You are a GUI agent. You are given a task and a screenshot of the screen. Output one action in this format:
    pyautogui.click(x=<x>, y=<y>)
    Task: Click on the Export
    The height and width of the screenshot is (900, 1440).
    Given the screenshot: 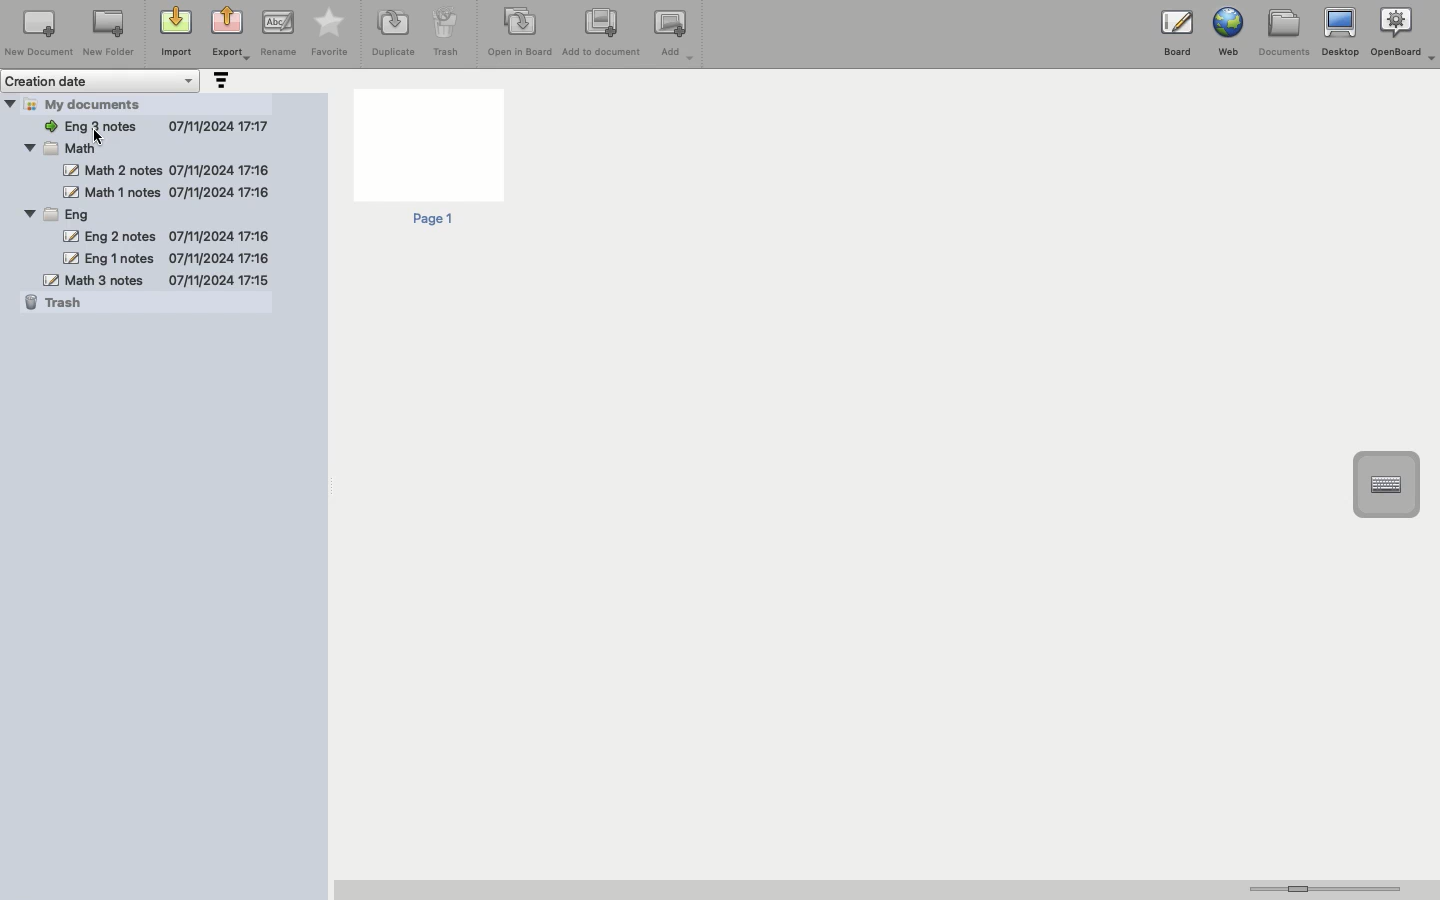 What is the action you would take?
    pyautogui.click(x=230, y=35)
    